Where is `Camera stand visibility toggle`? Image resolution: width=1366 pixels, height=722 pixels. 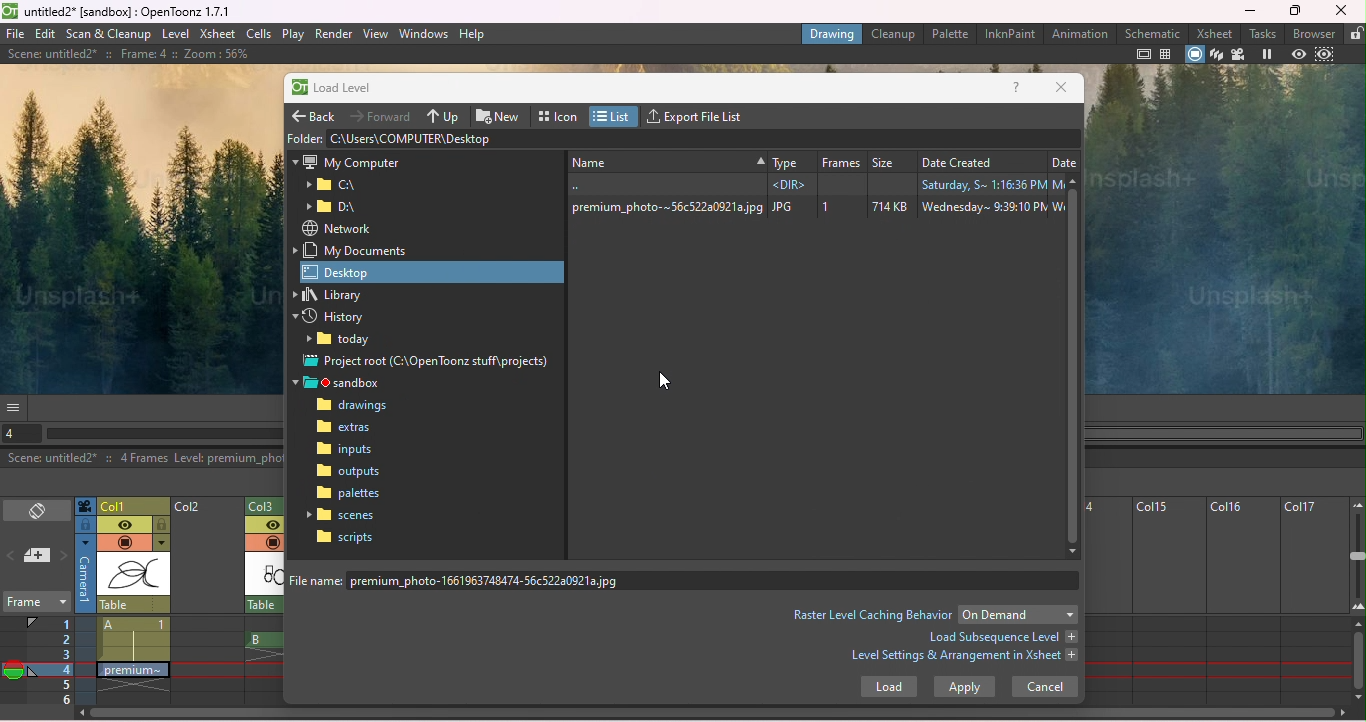
Camera stand visibility toggle is located at coordinates (124, 543).